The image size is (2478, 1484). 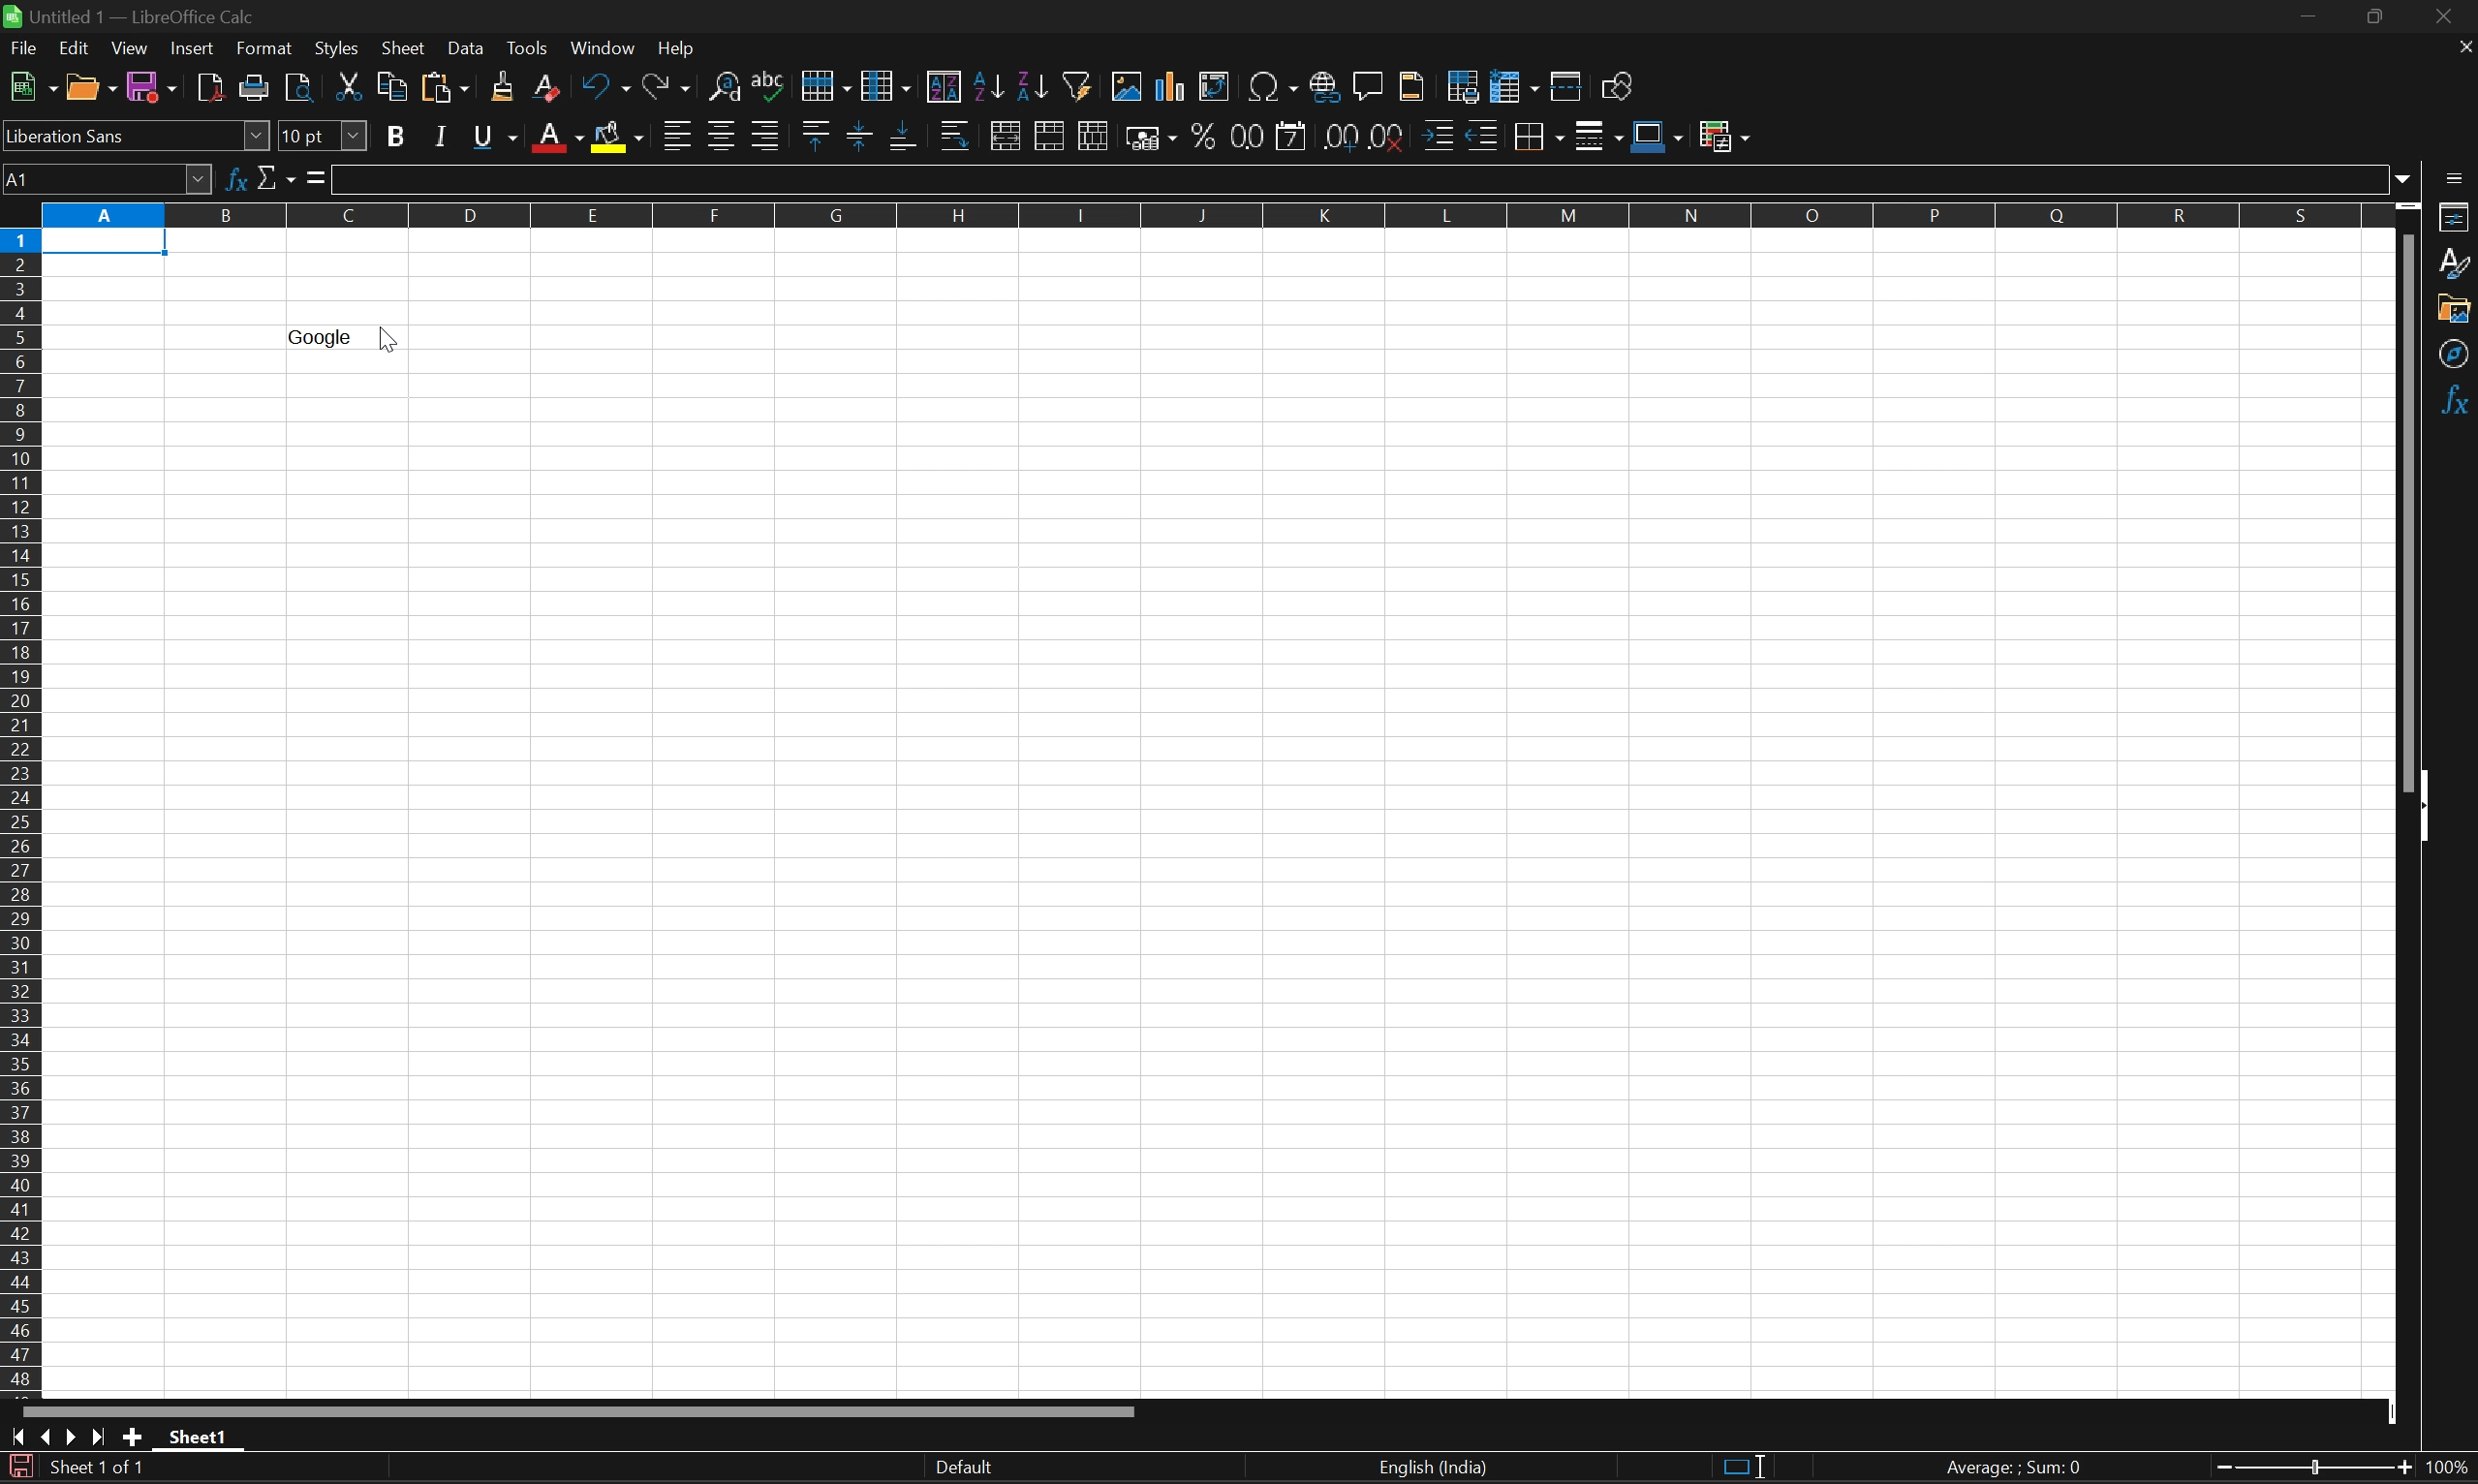 I want to click on Sheet1, so click(x=200, y=1437).